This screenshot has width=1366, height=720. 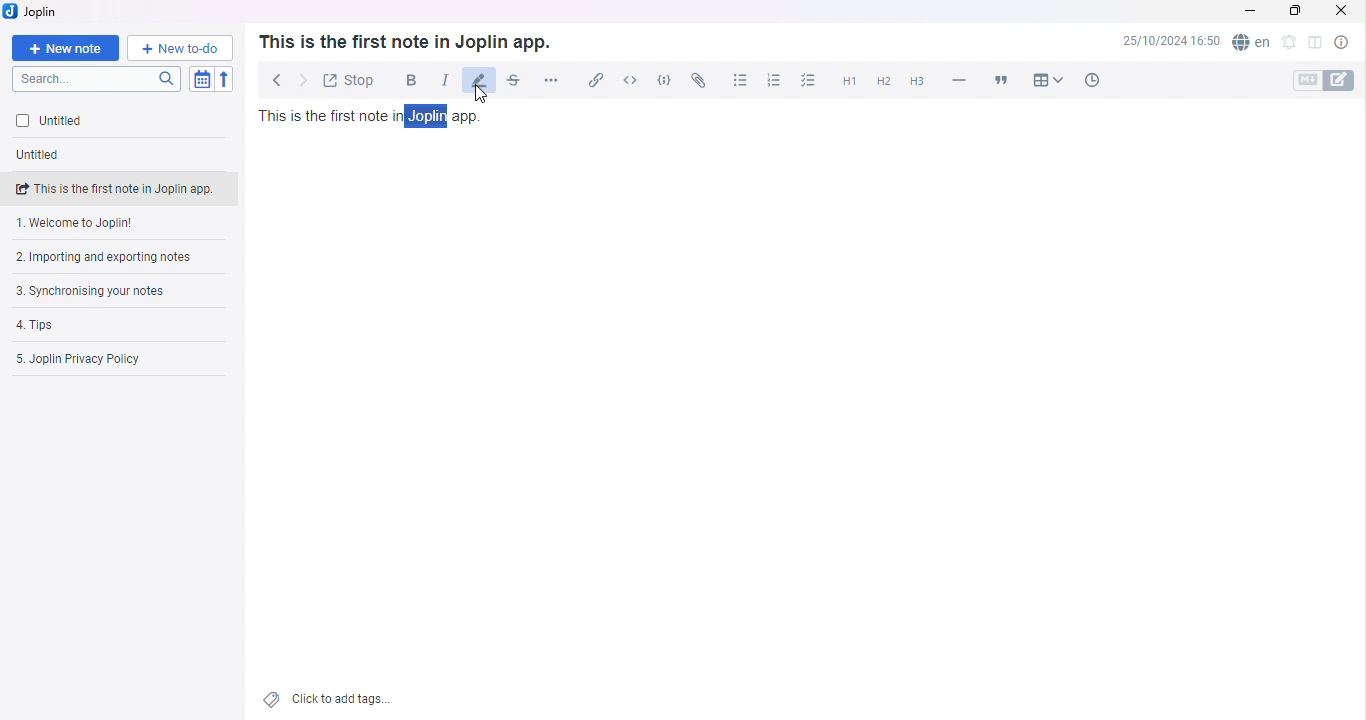 I want to click on New to-do, so click(x=178, y=48).